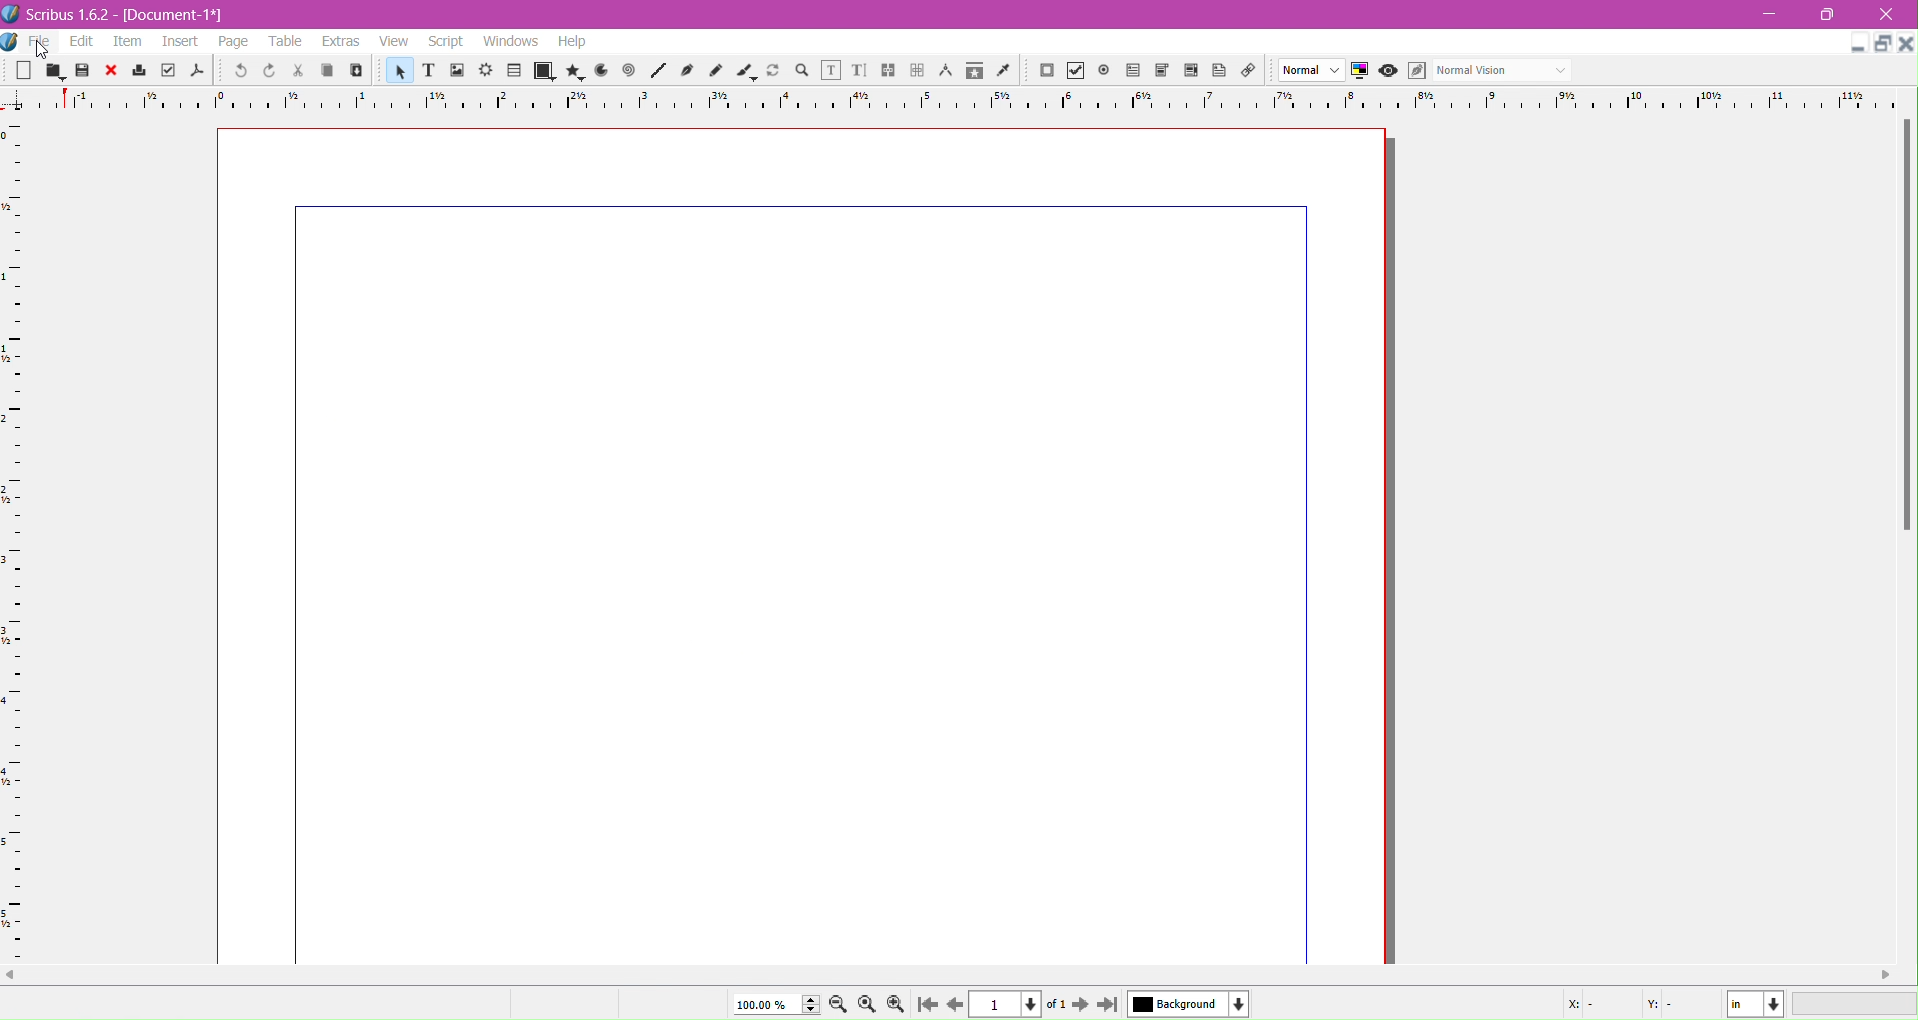 This screenshot has height=1020, width=1918. Describe the element at coordinates (917, 71) in the screenshot. I see `unlink text frames` at that location.